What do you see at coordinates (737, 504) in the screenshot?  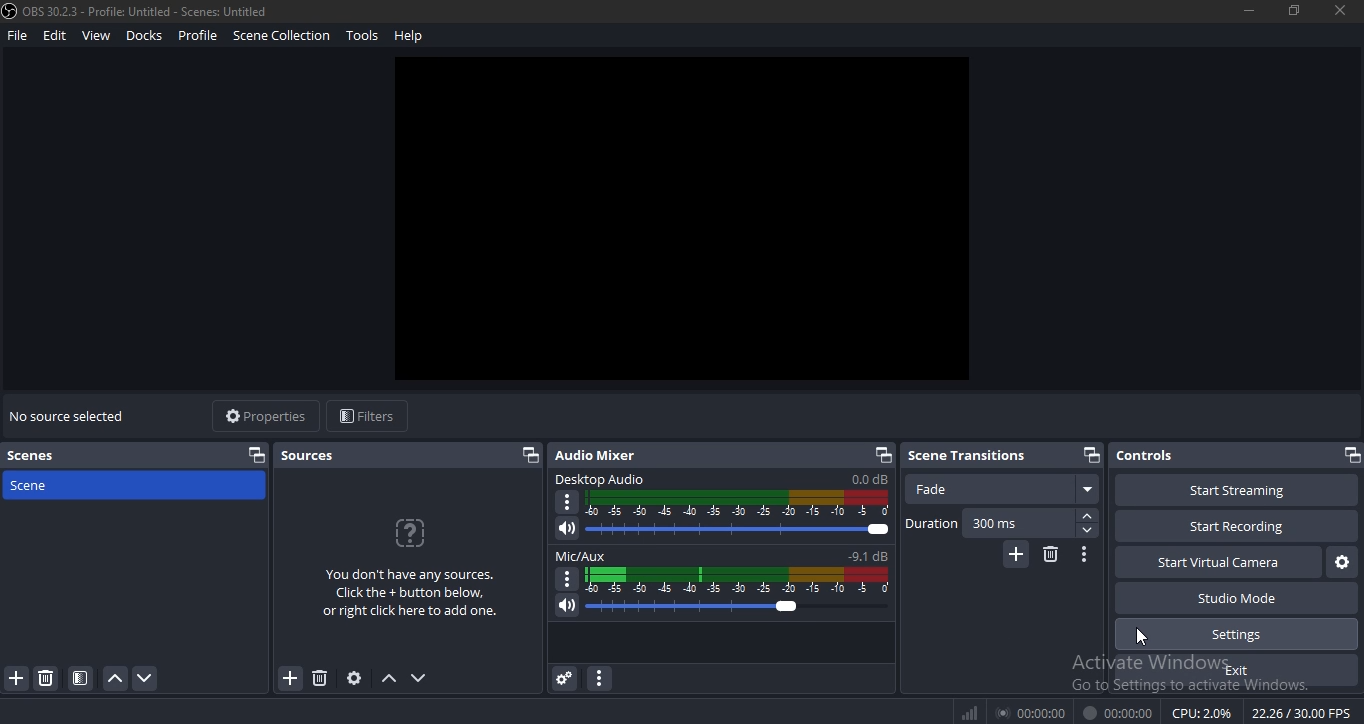 I see `audio display` at bounding box center [737, 504].